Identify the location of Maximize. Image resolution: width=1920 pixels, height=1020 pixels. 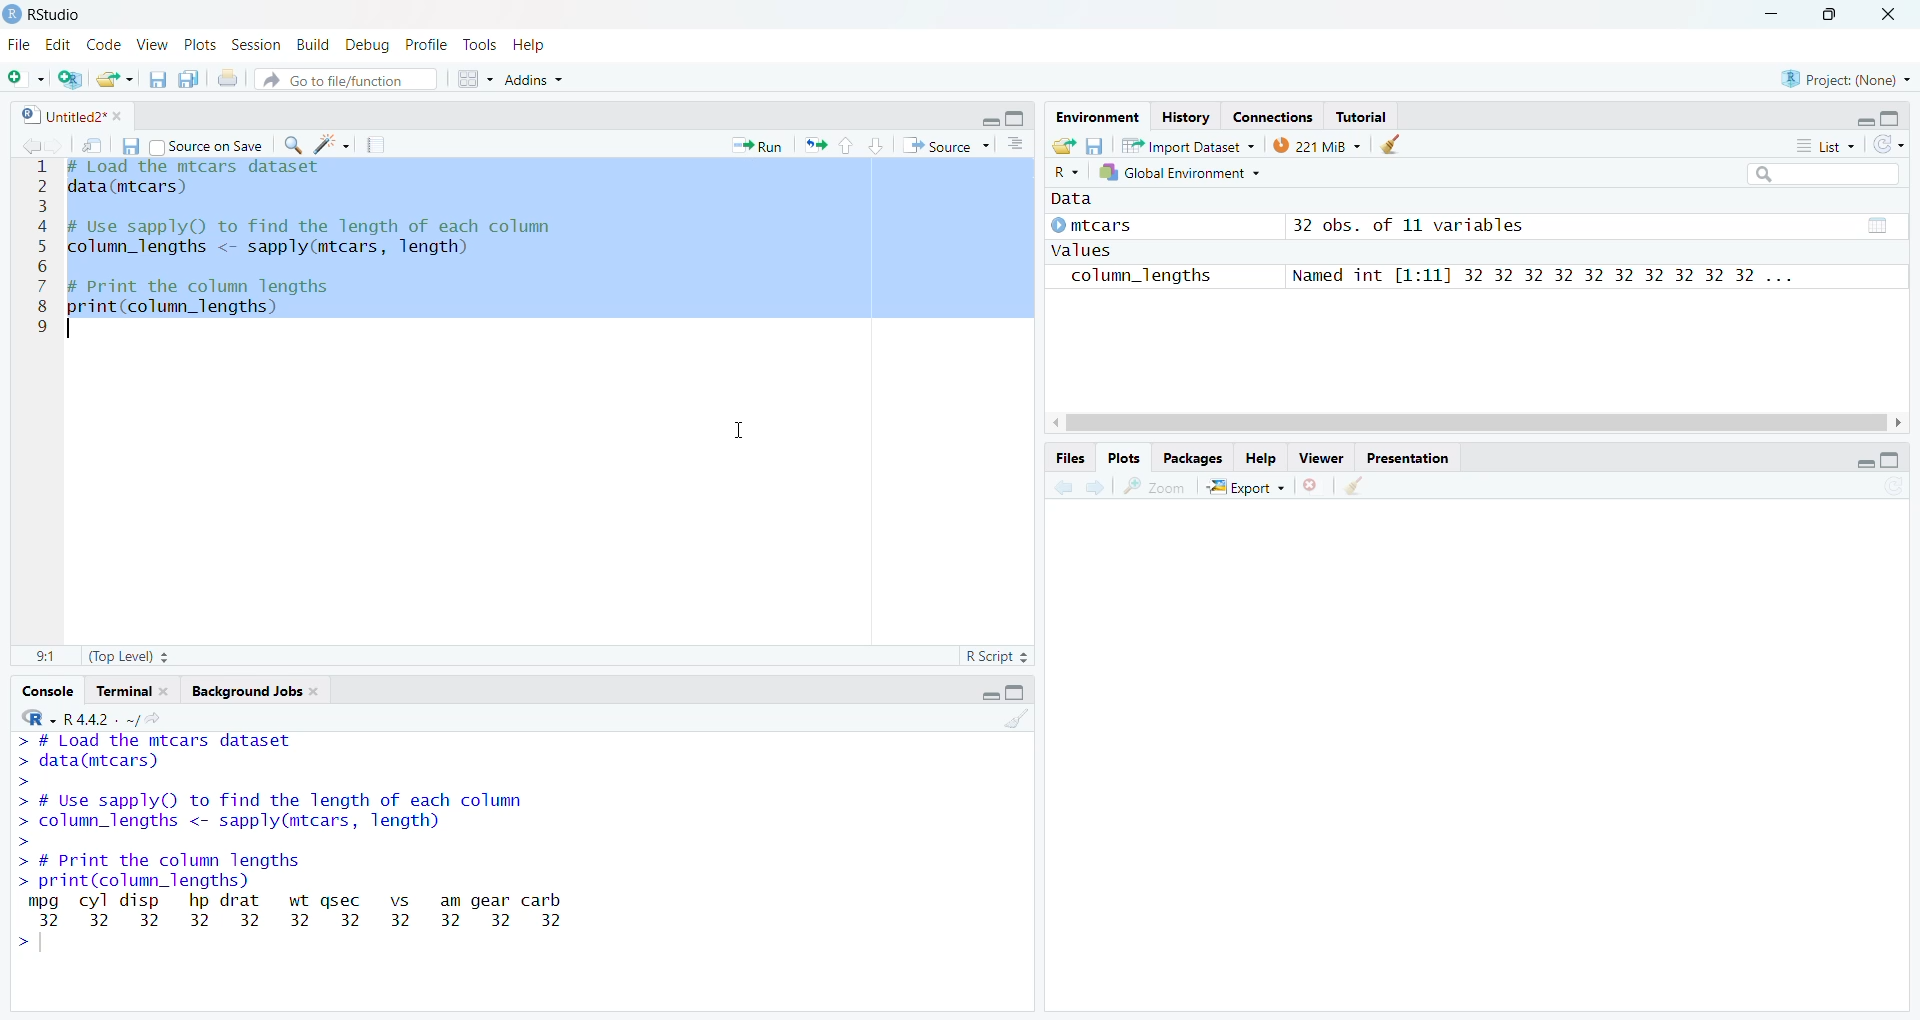
(1835, 16).